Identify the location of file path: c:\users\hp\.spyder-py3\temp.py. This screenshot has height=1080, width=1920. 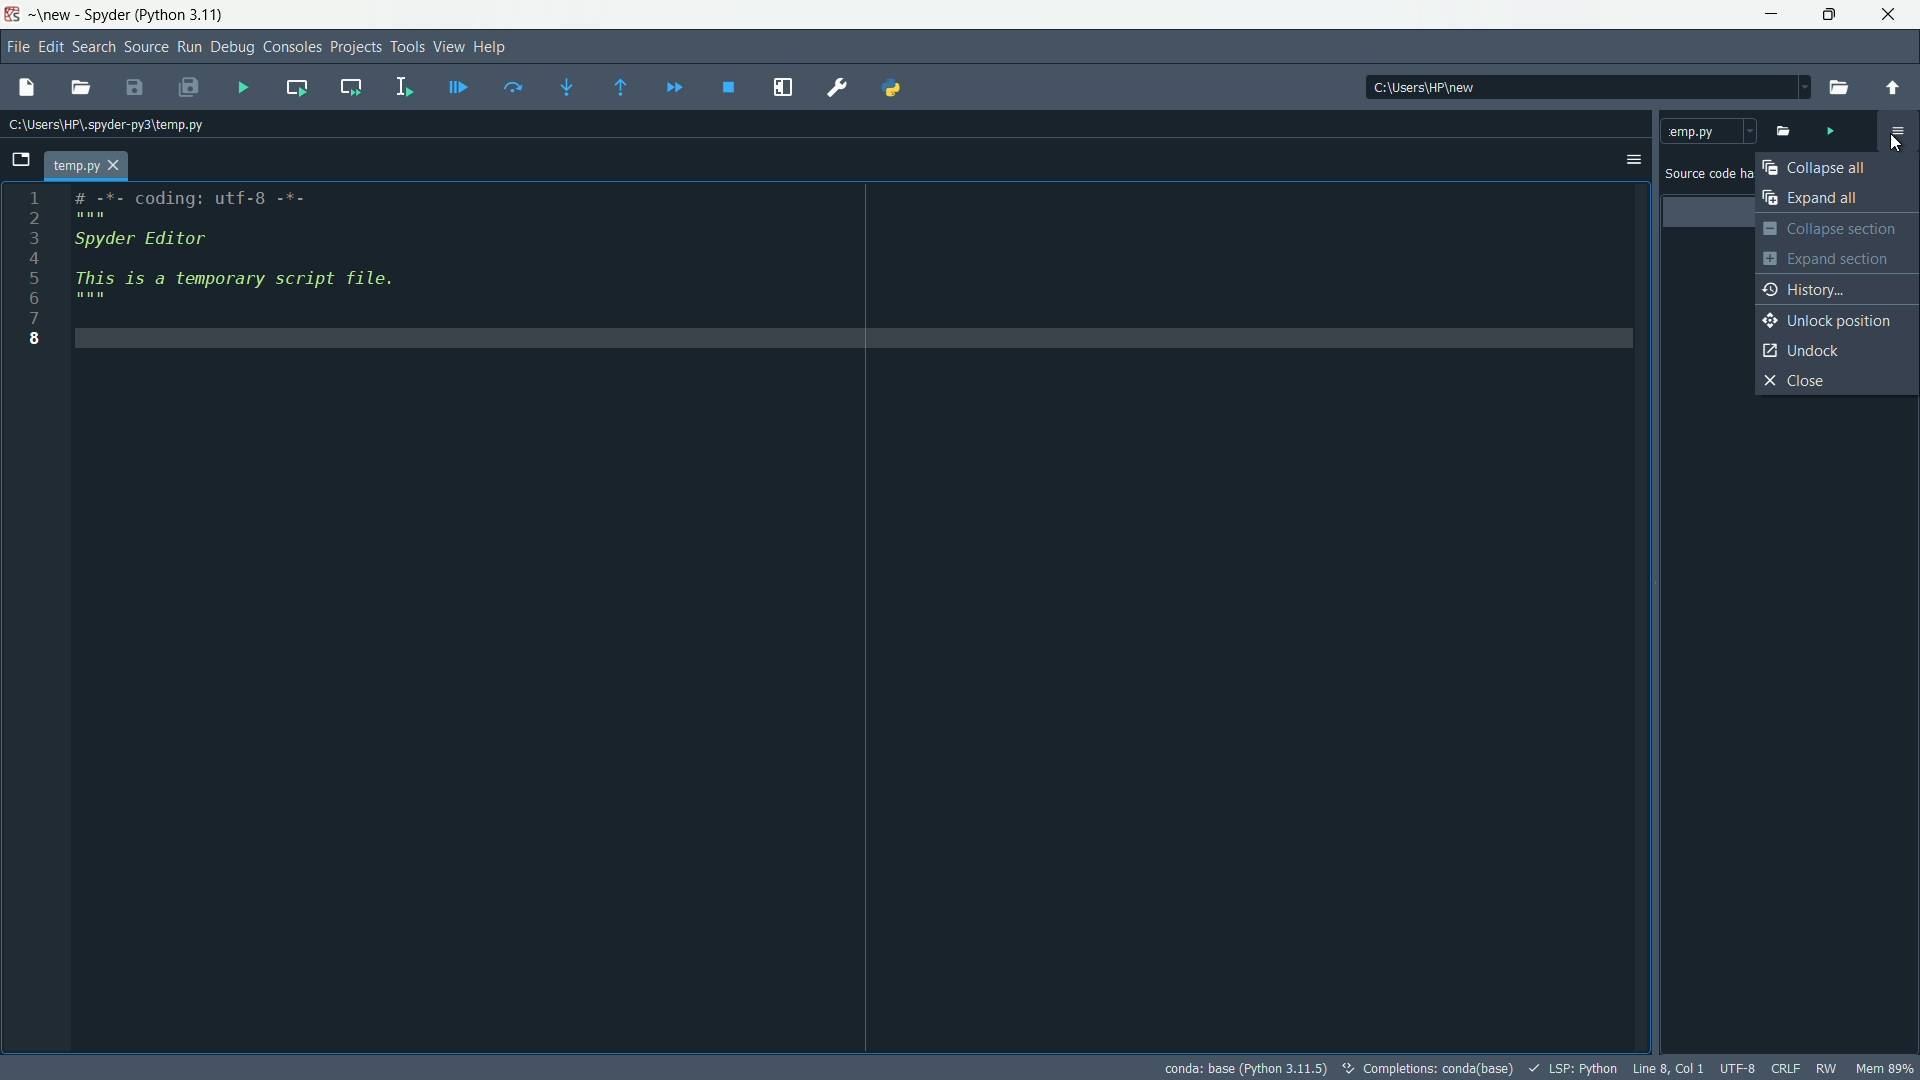
(105, 126).